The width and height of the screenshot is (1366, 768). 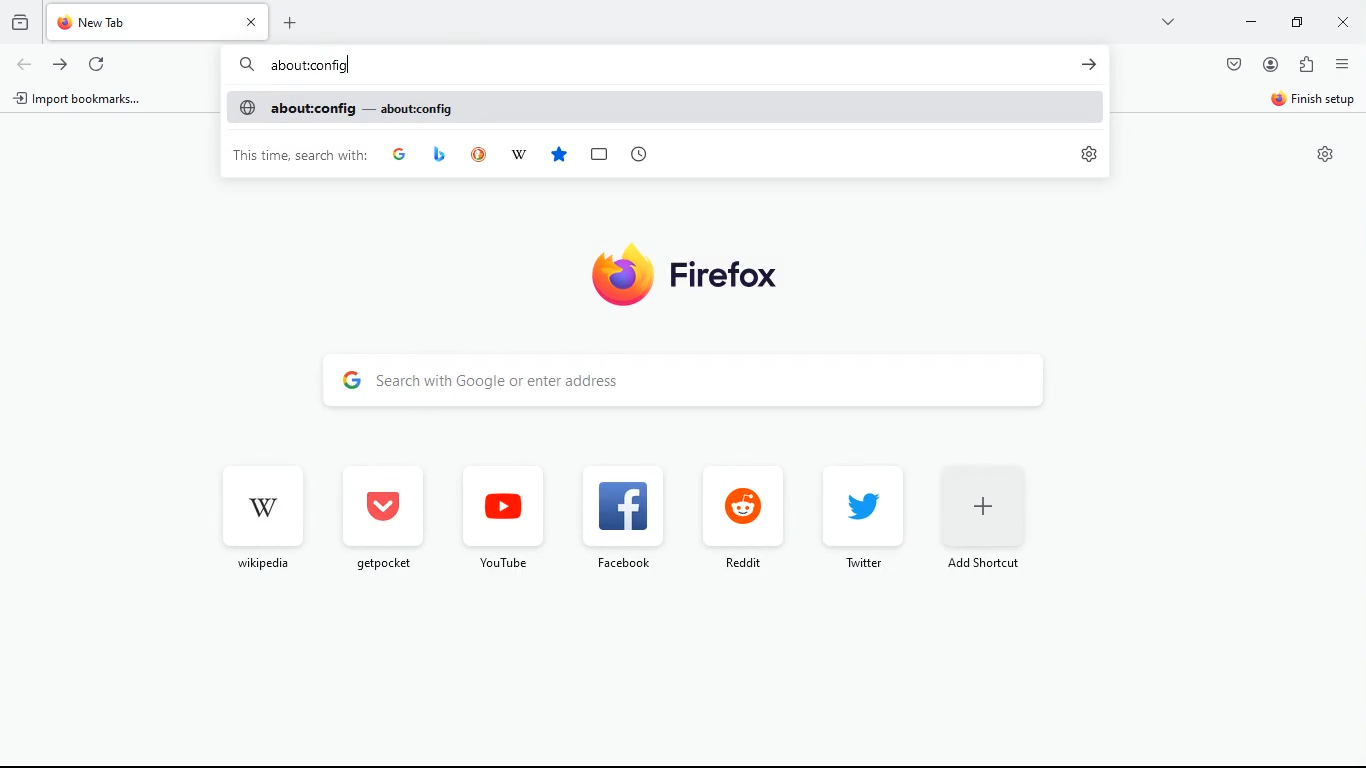 I want to click on profile, so click(x=1272, y=65).